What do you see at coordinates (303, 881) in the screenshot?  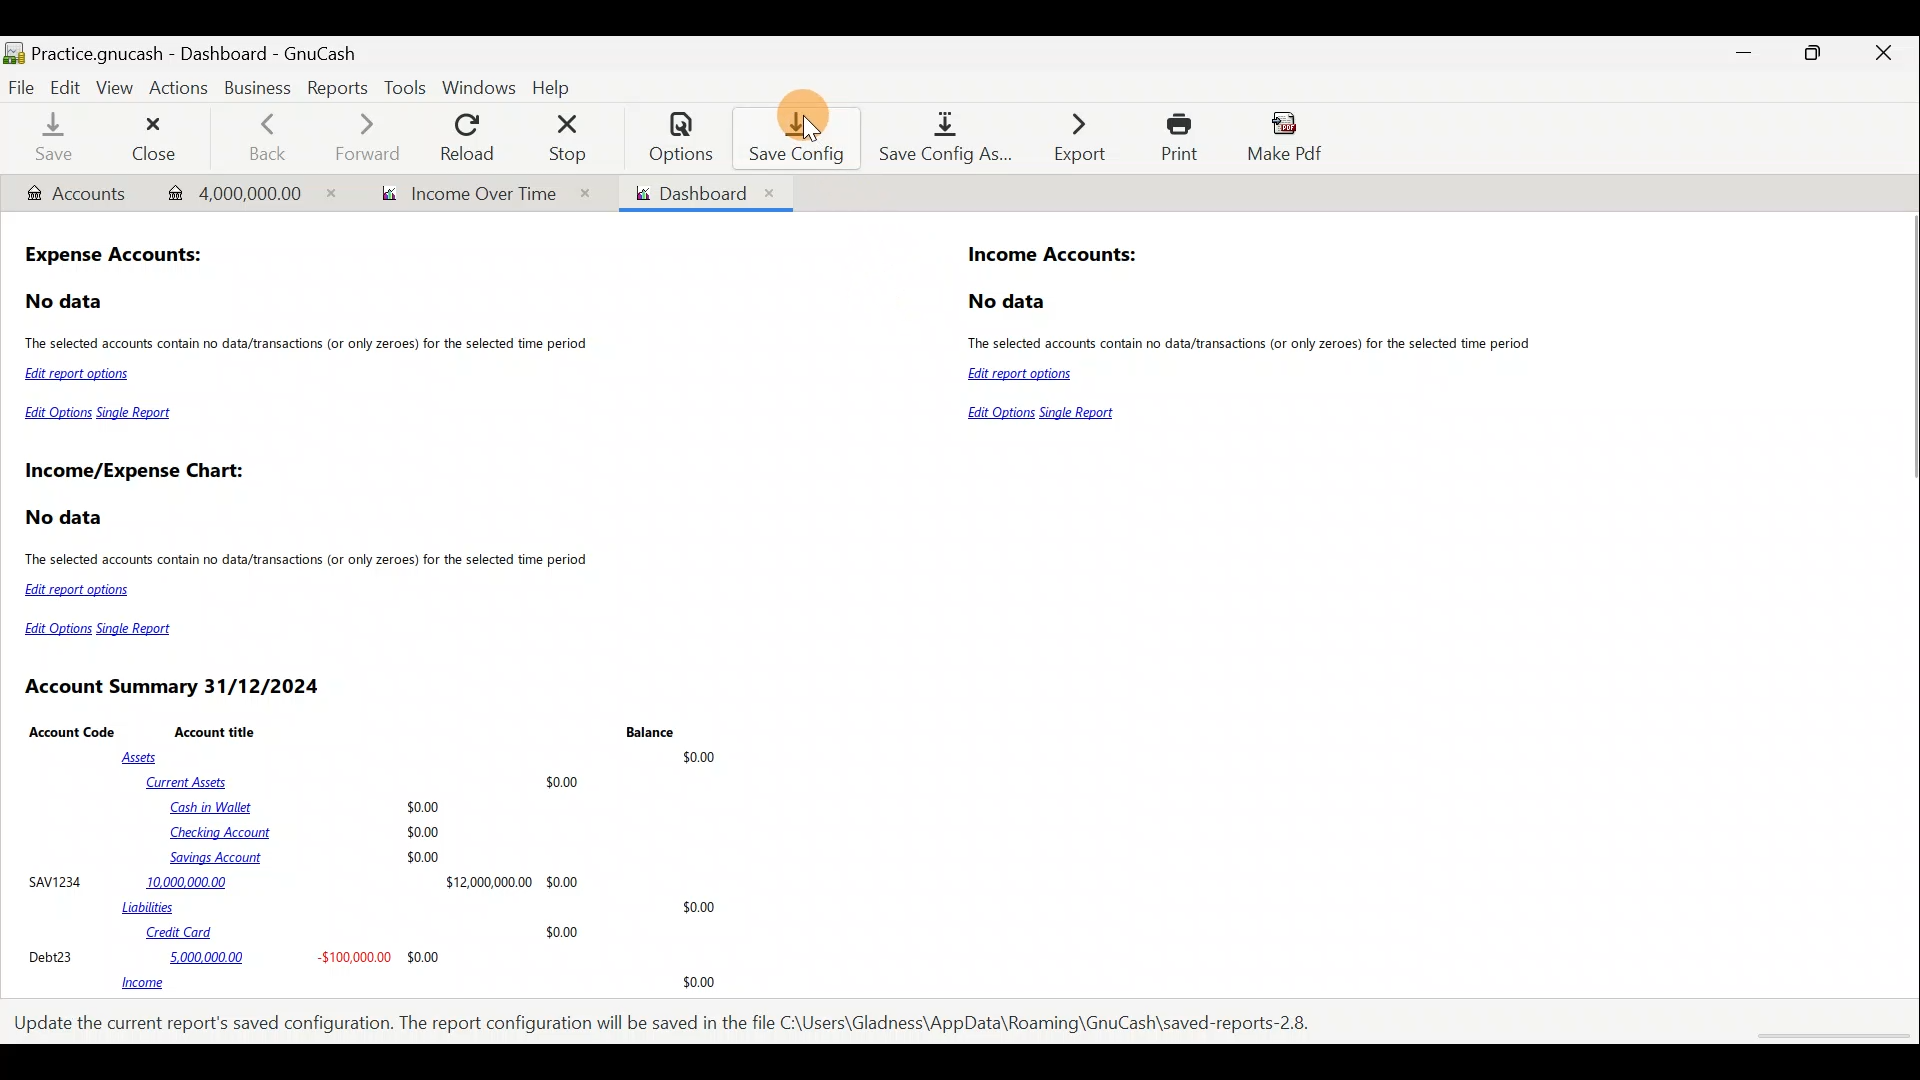 I see `SAVI234 10,000,000.00 $12,000,00000 $0.00` at bounding box center [303, 881].